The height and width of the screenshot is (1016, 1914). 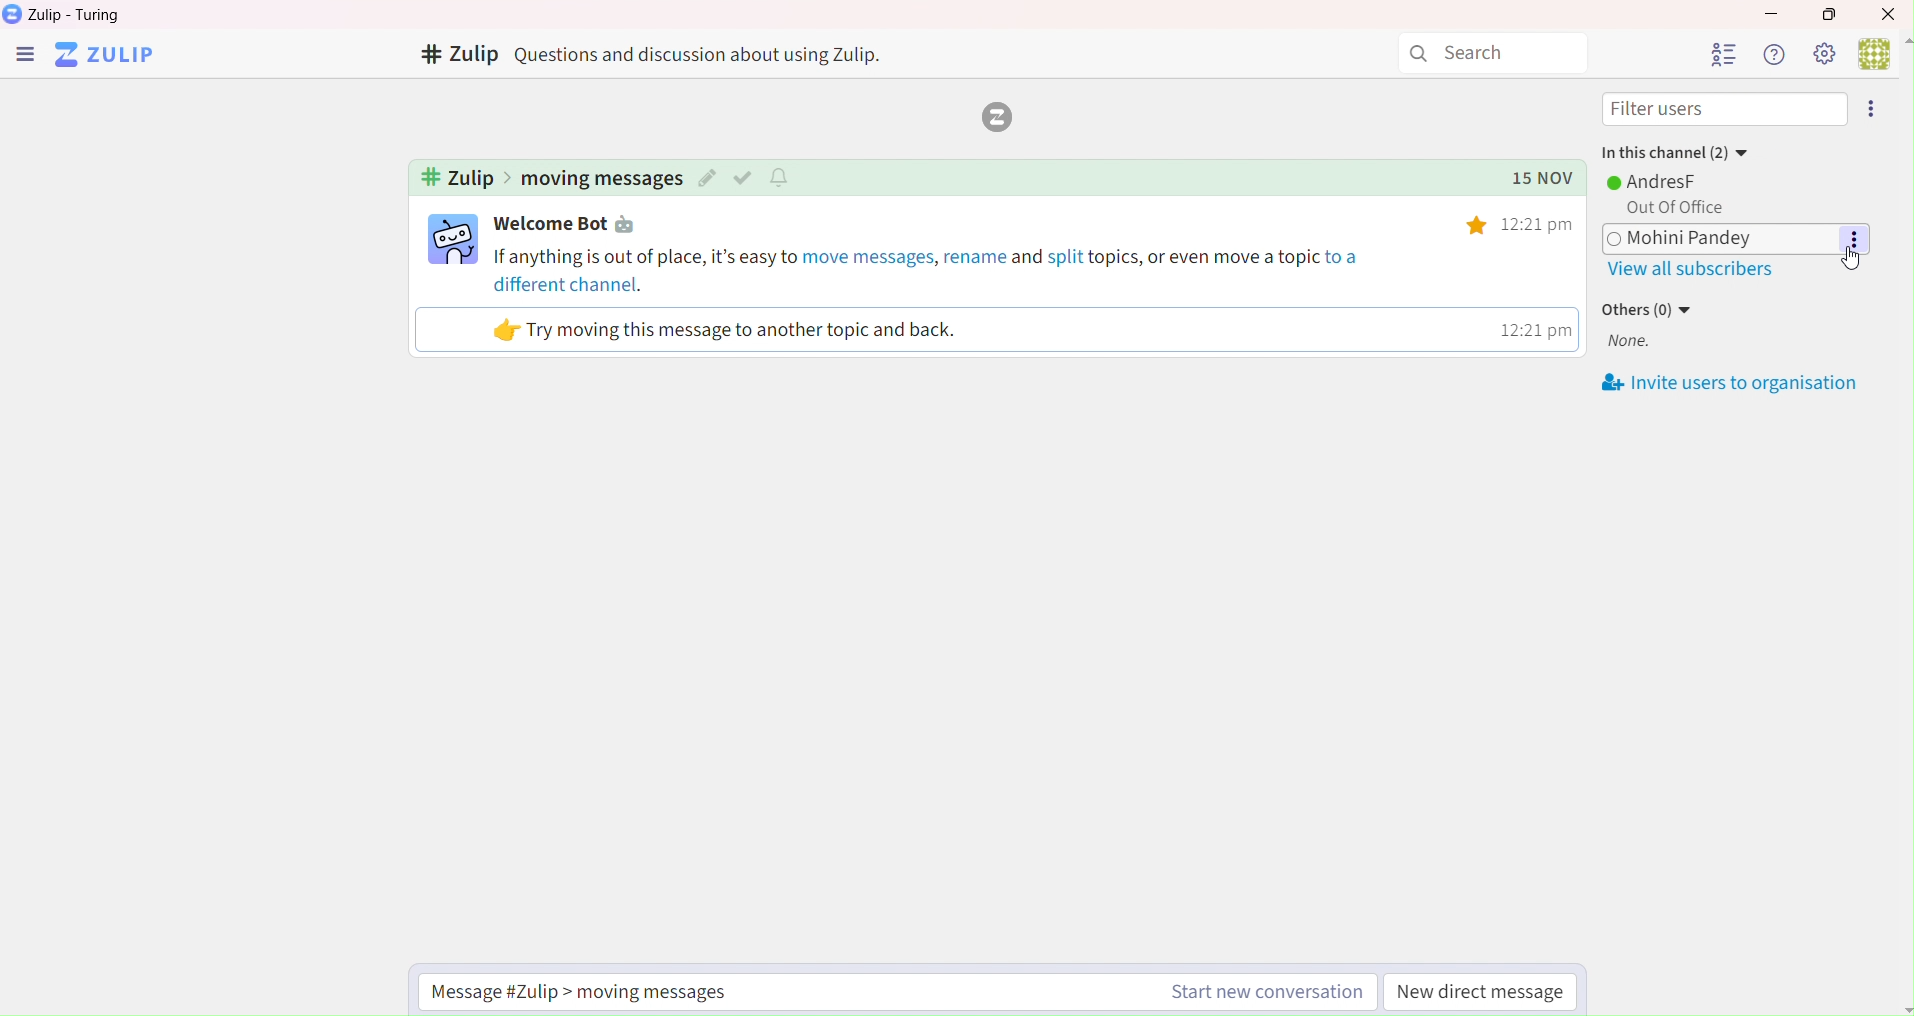 I want to click on Out Of Office, so click(x=1670, y=208).